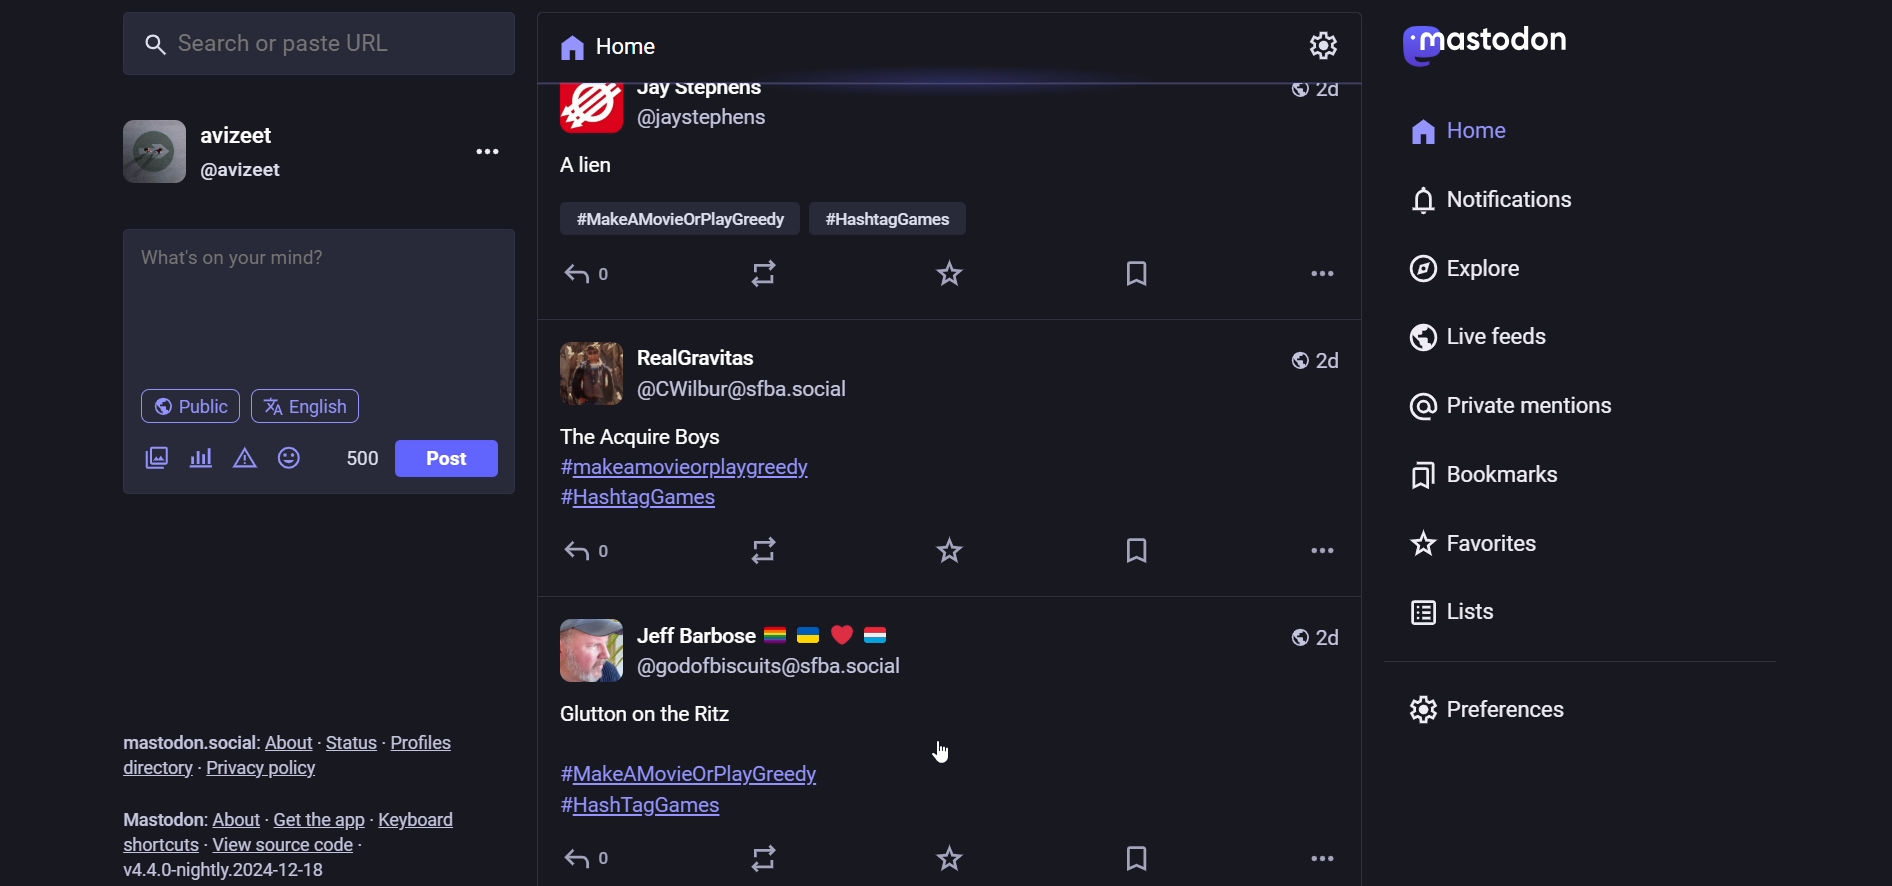 Image resolution: width=1892 pixels, height=886 pixels. Describe the element at coordinates (456, 461) in the screenshot. I see `post` at that location.